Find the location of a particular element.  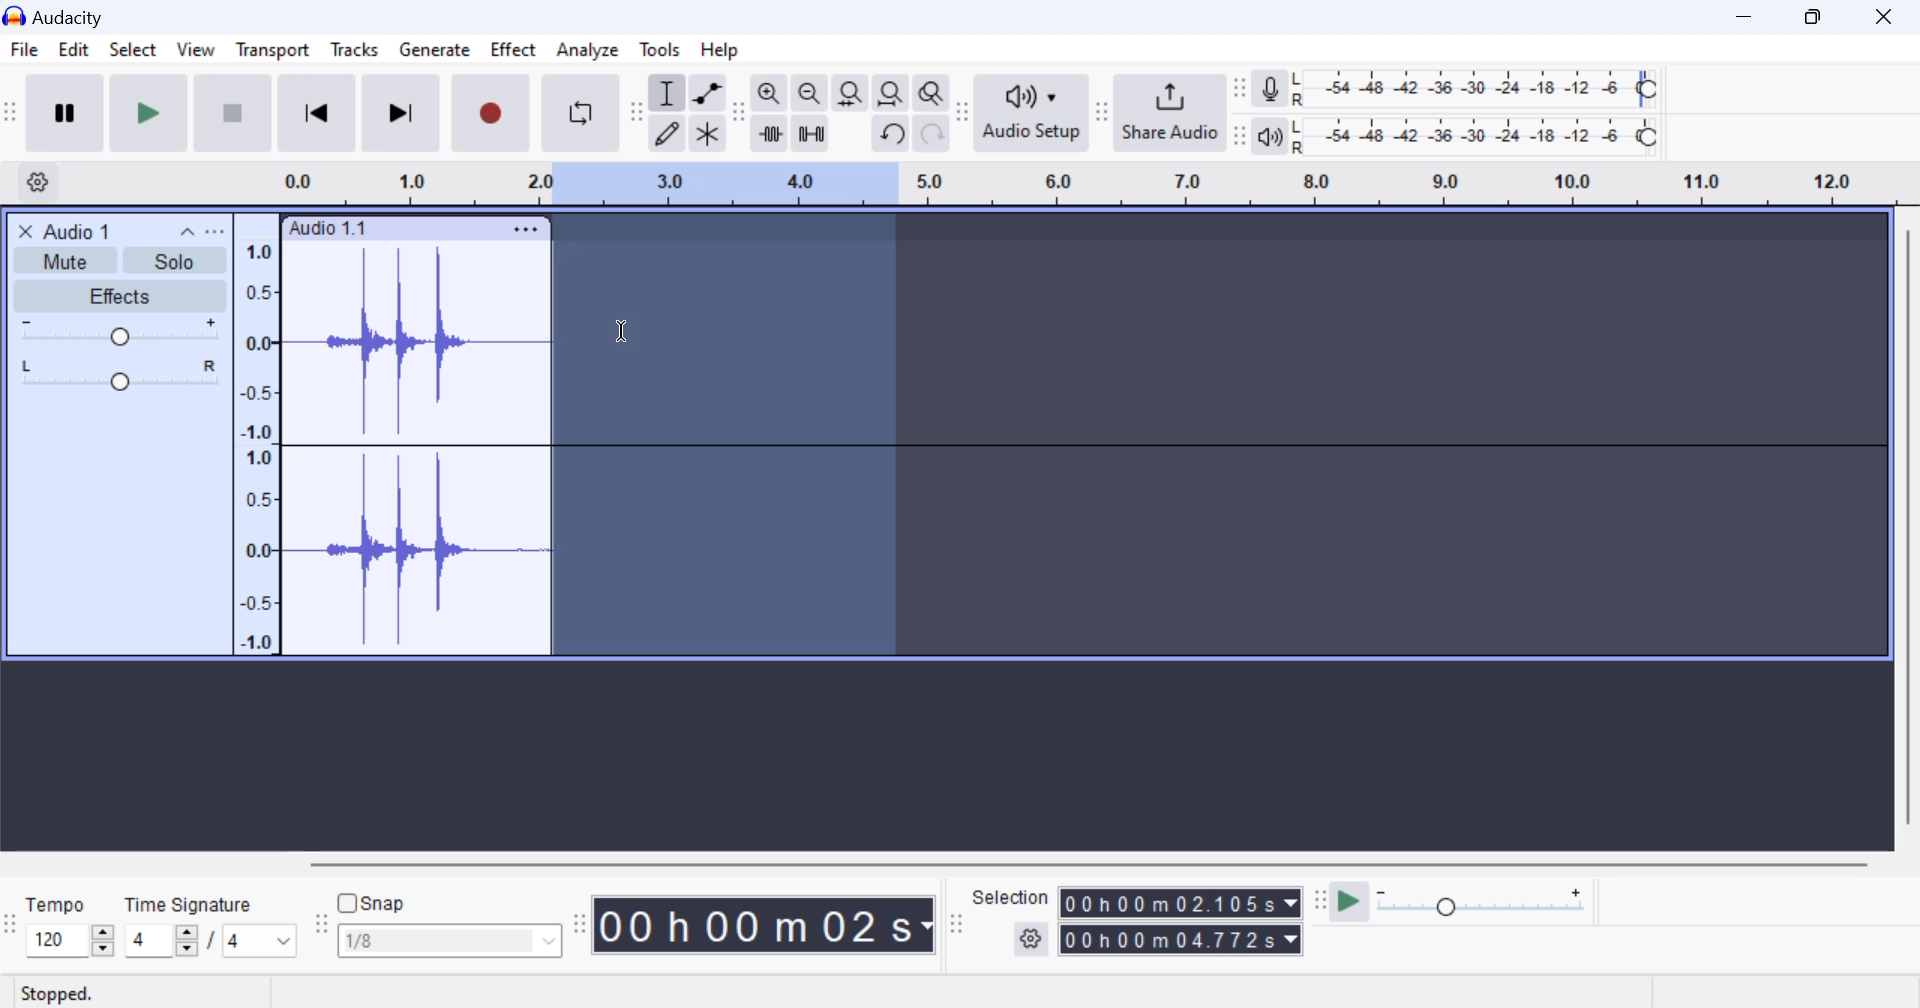

Volume is located at coordinates (116, 332).